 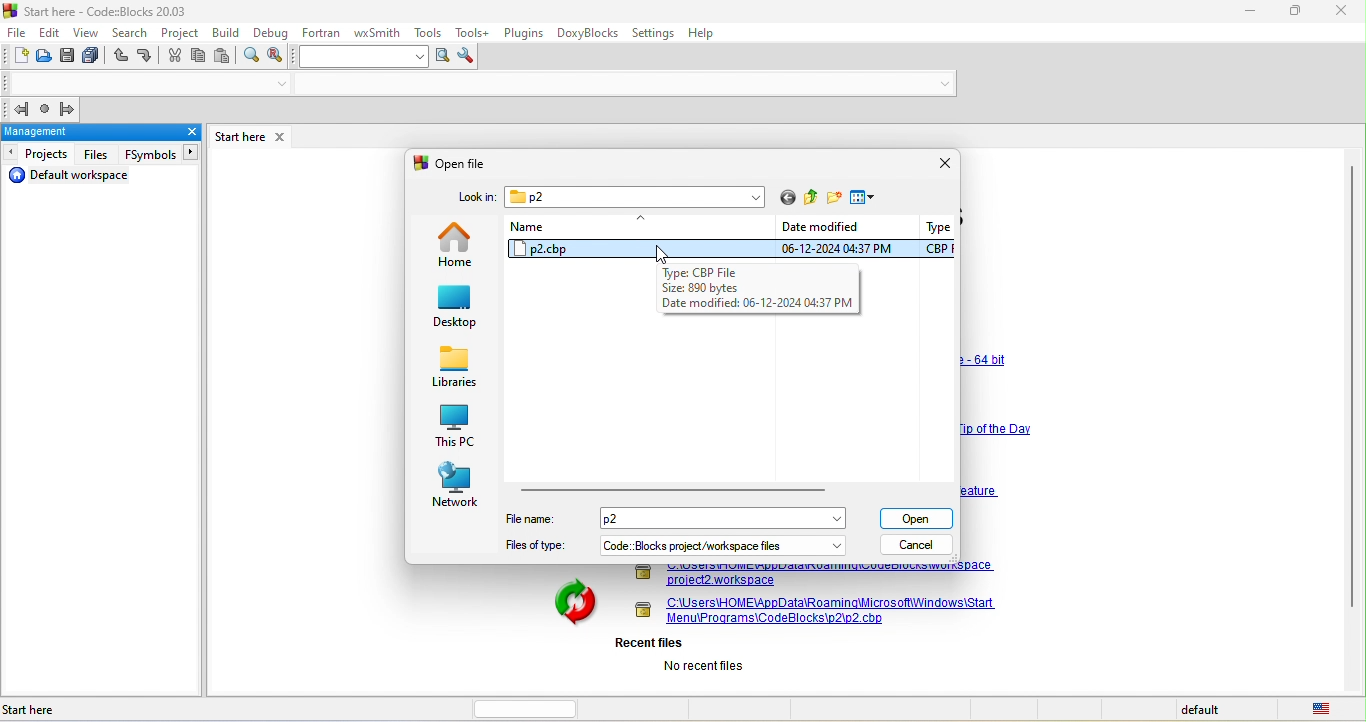 What do you see at coordinates (673, 491) in the screenshot?
I see `horizontal scroll bar` at bounding box center [673, 491].